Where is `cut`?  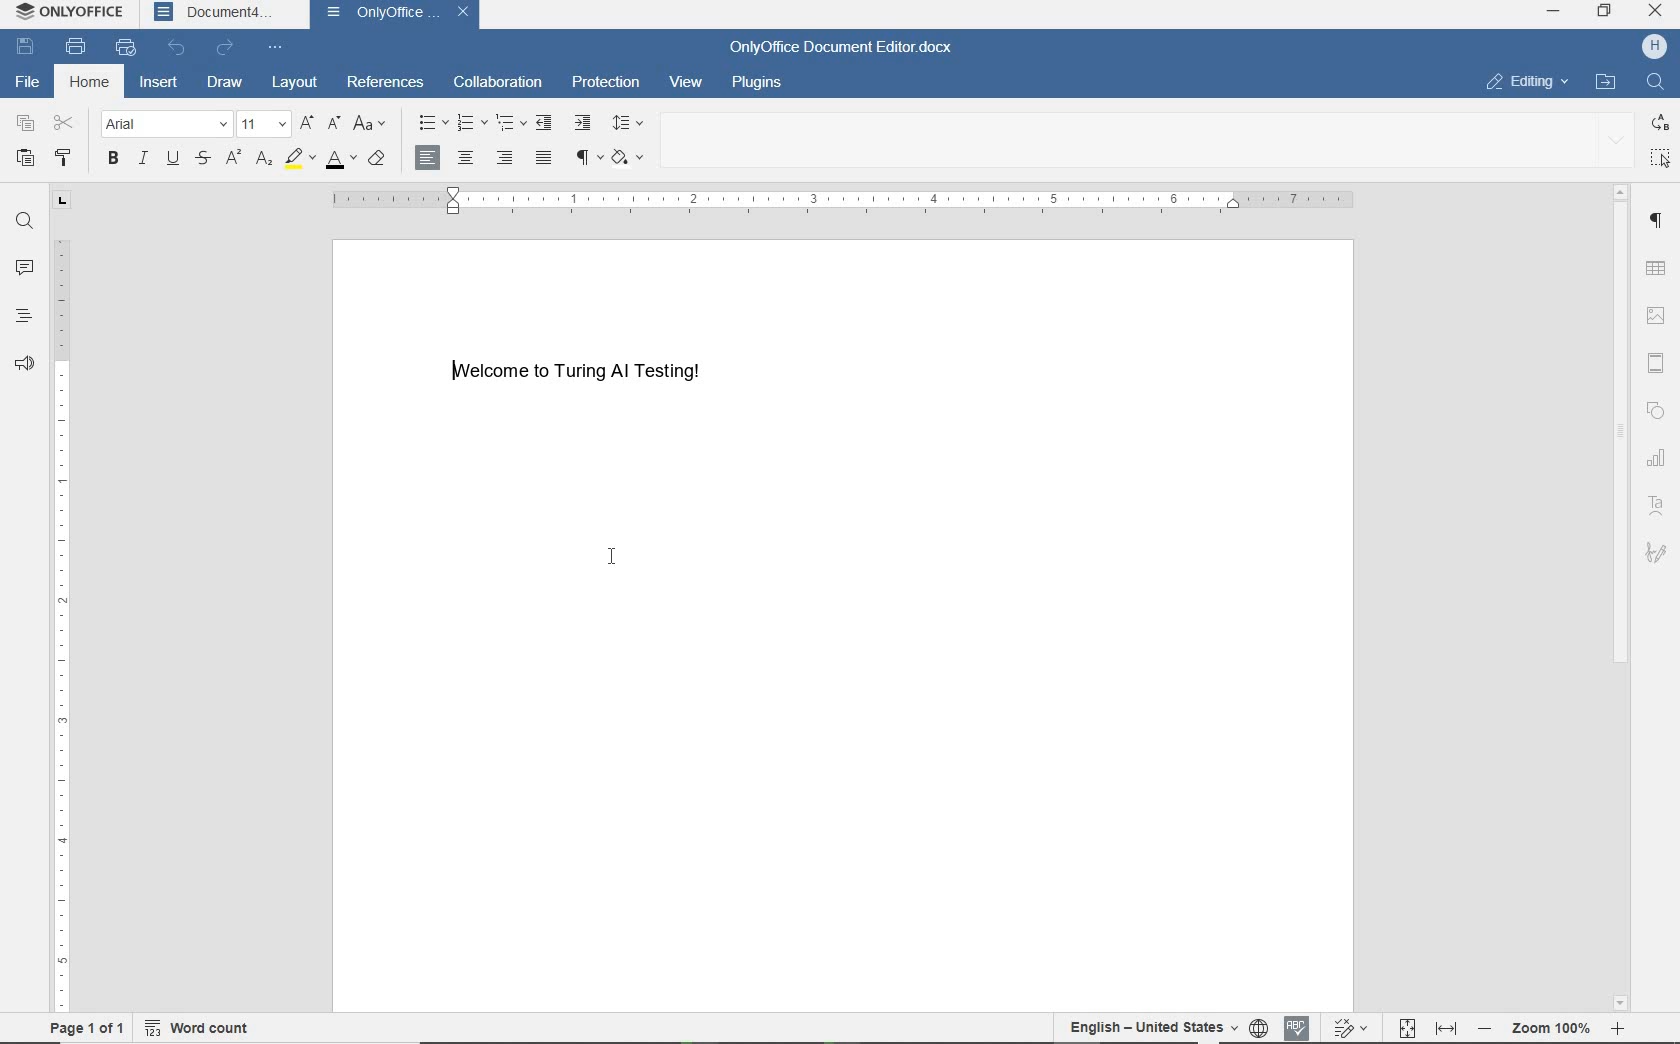
cut is located at coordinates (63, 124).